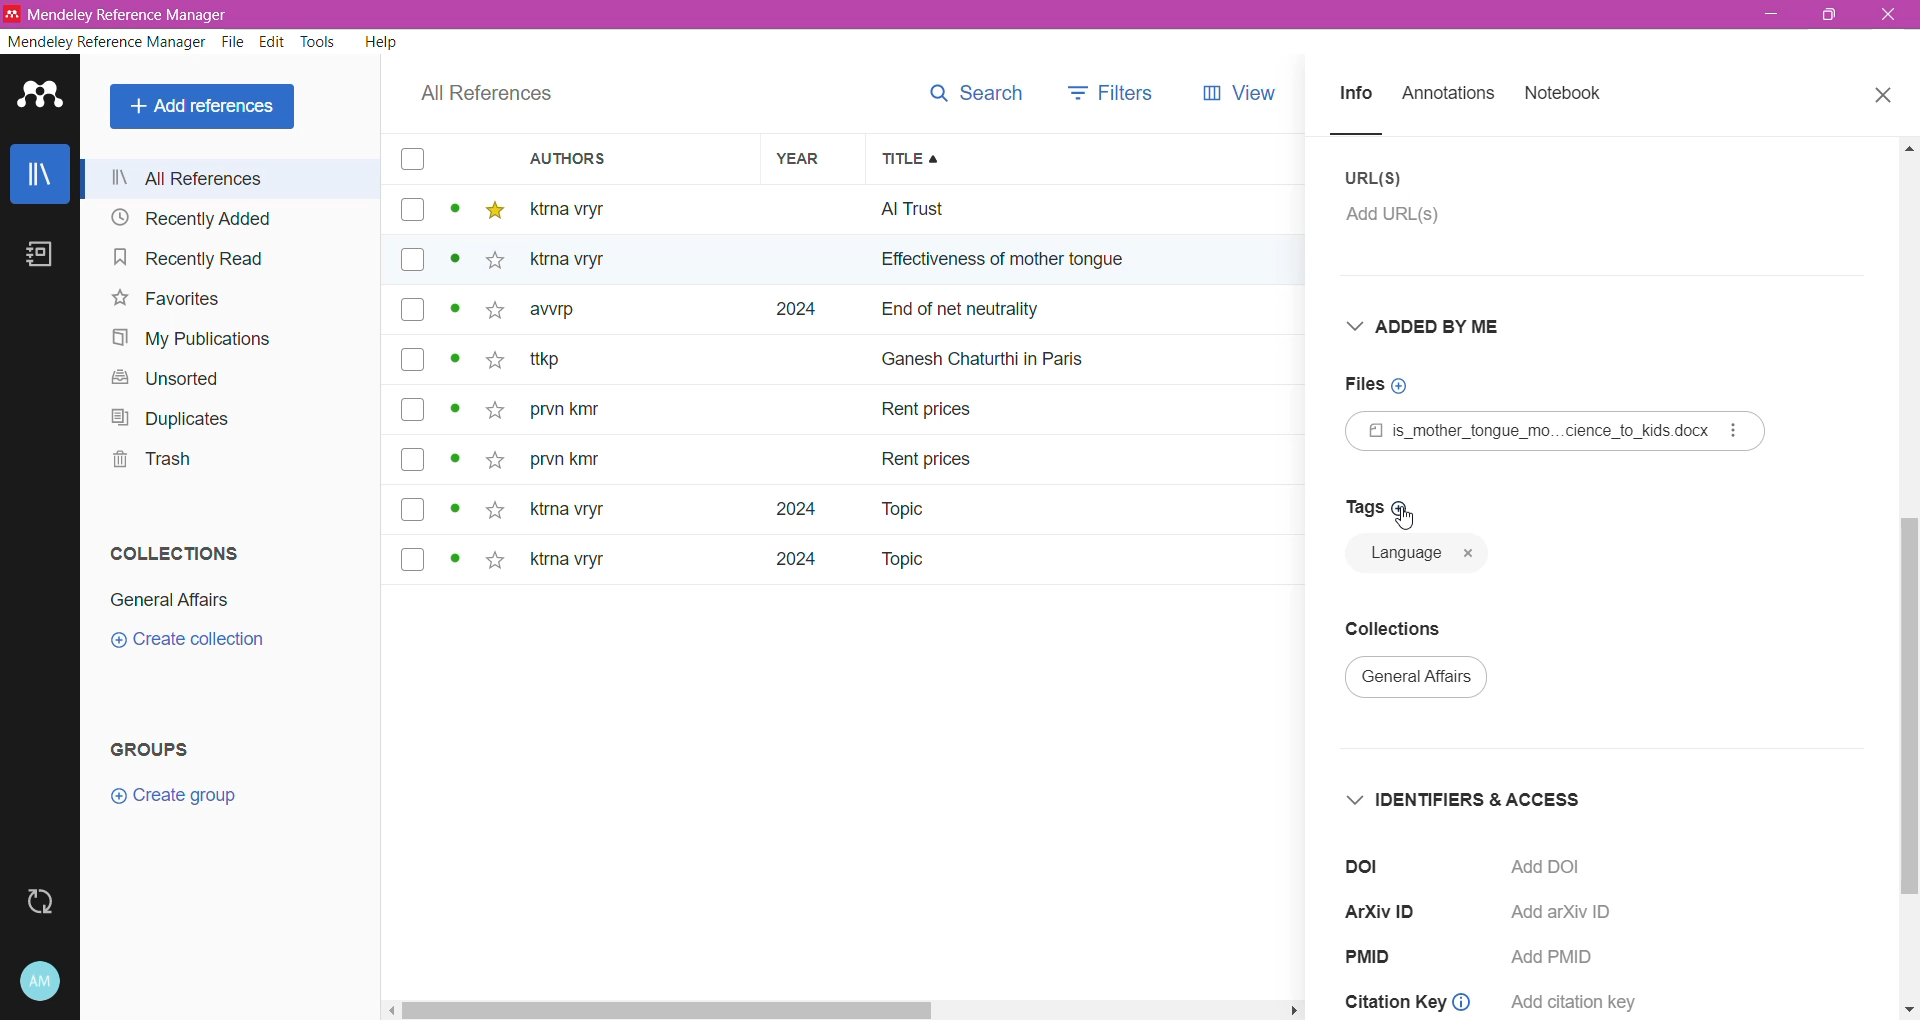 The image size is (1920, 1020). I want to click on doi, so click(1367, 866).